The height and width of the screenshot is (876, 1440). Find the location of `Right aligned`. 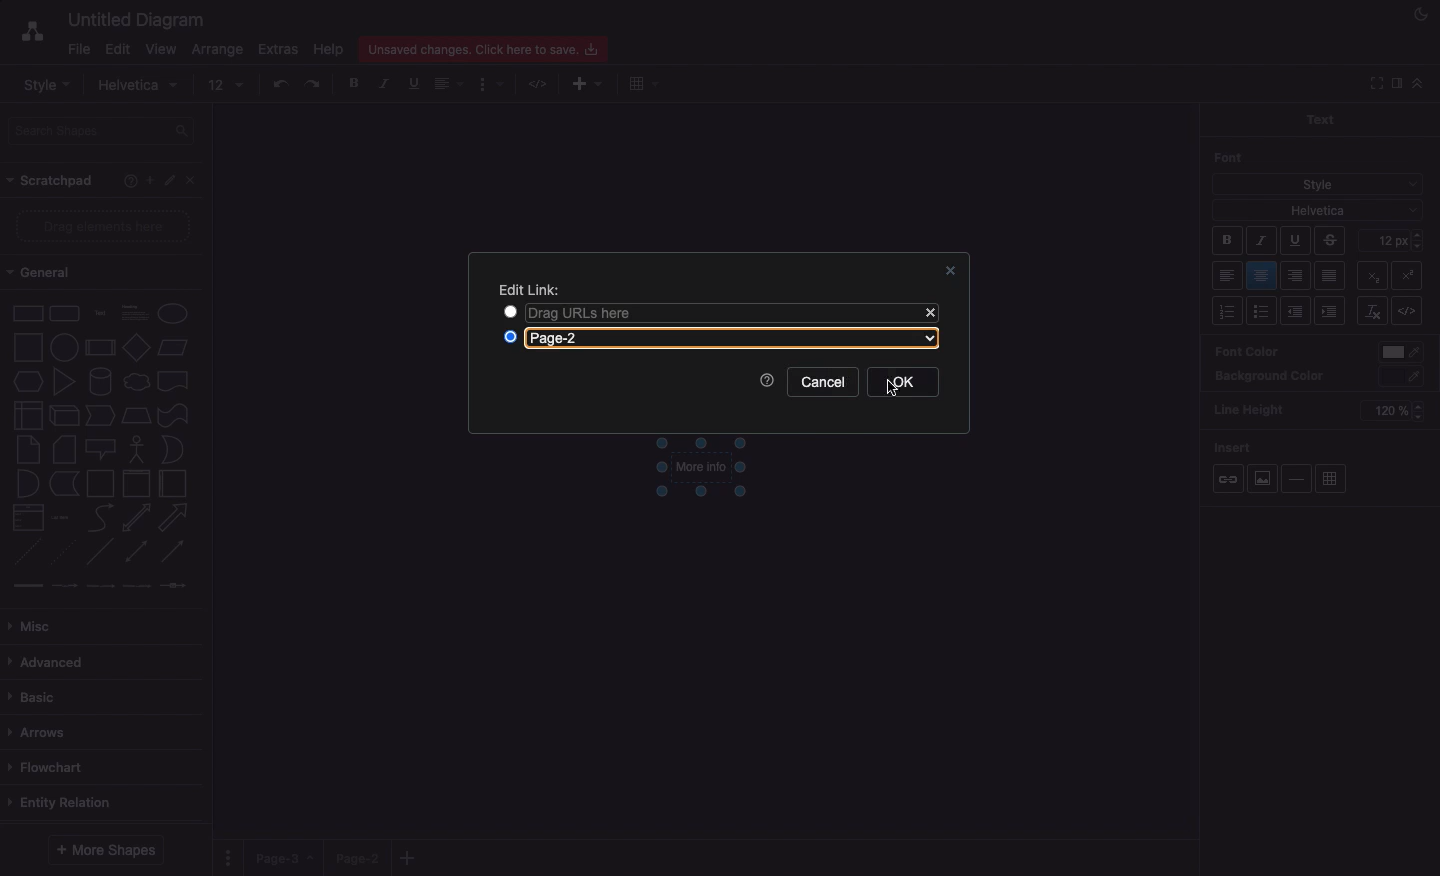

Right aligned is located at coordinates (1296, 277).